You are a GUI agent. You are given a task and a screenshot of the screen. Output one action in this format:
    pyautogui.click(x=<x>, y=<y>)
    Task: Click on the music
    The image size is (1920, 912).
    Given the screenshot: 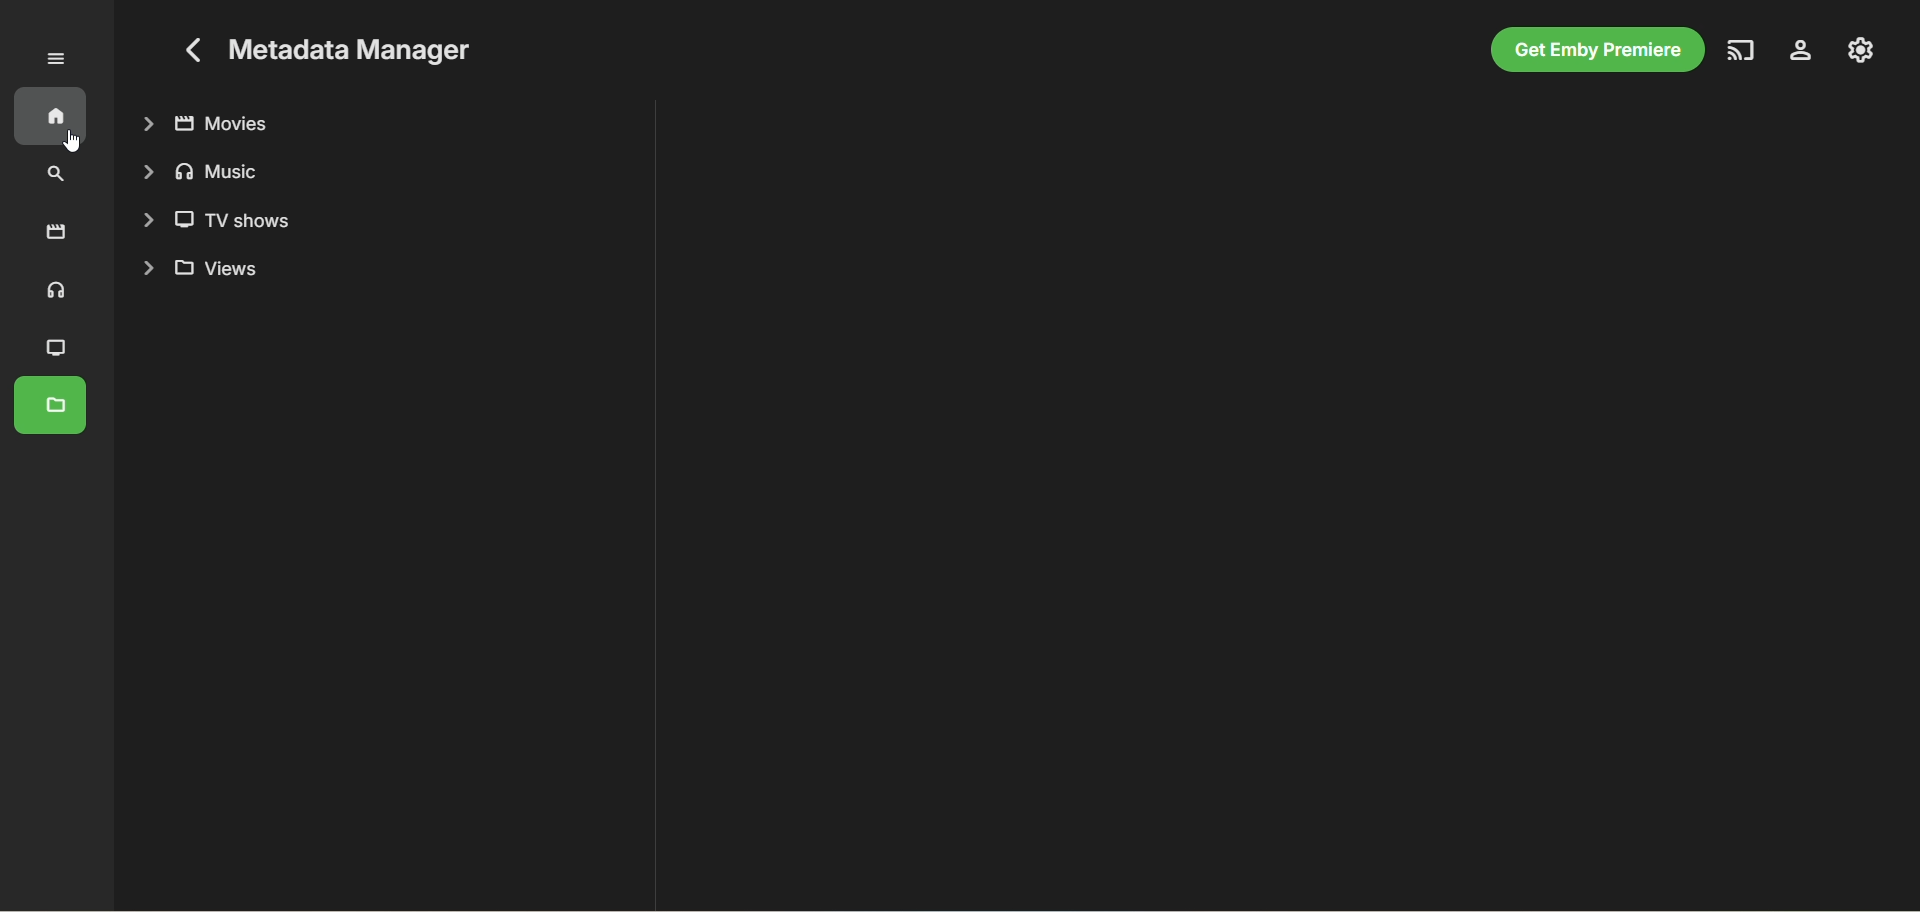 What is the action you would take?
    pyautogui.click(x=199, y=172)
    